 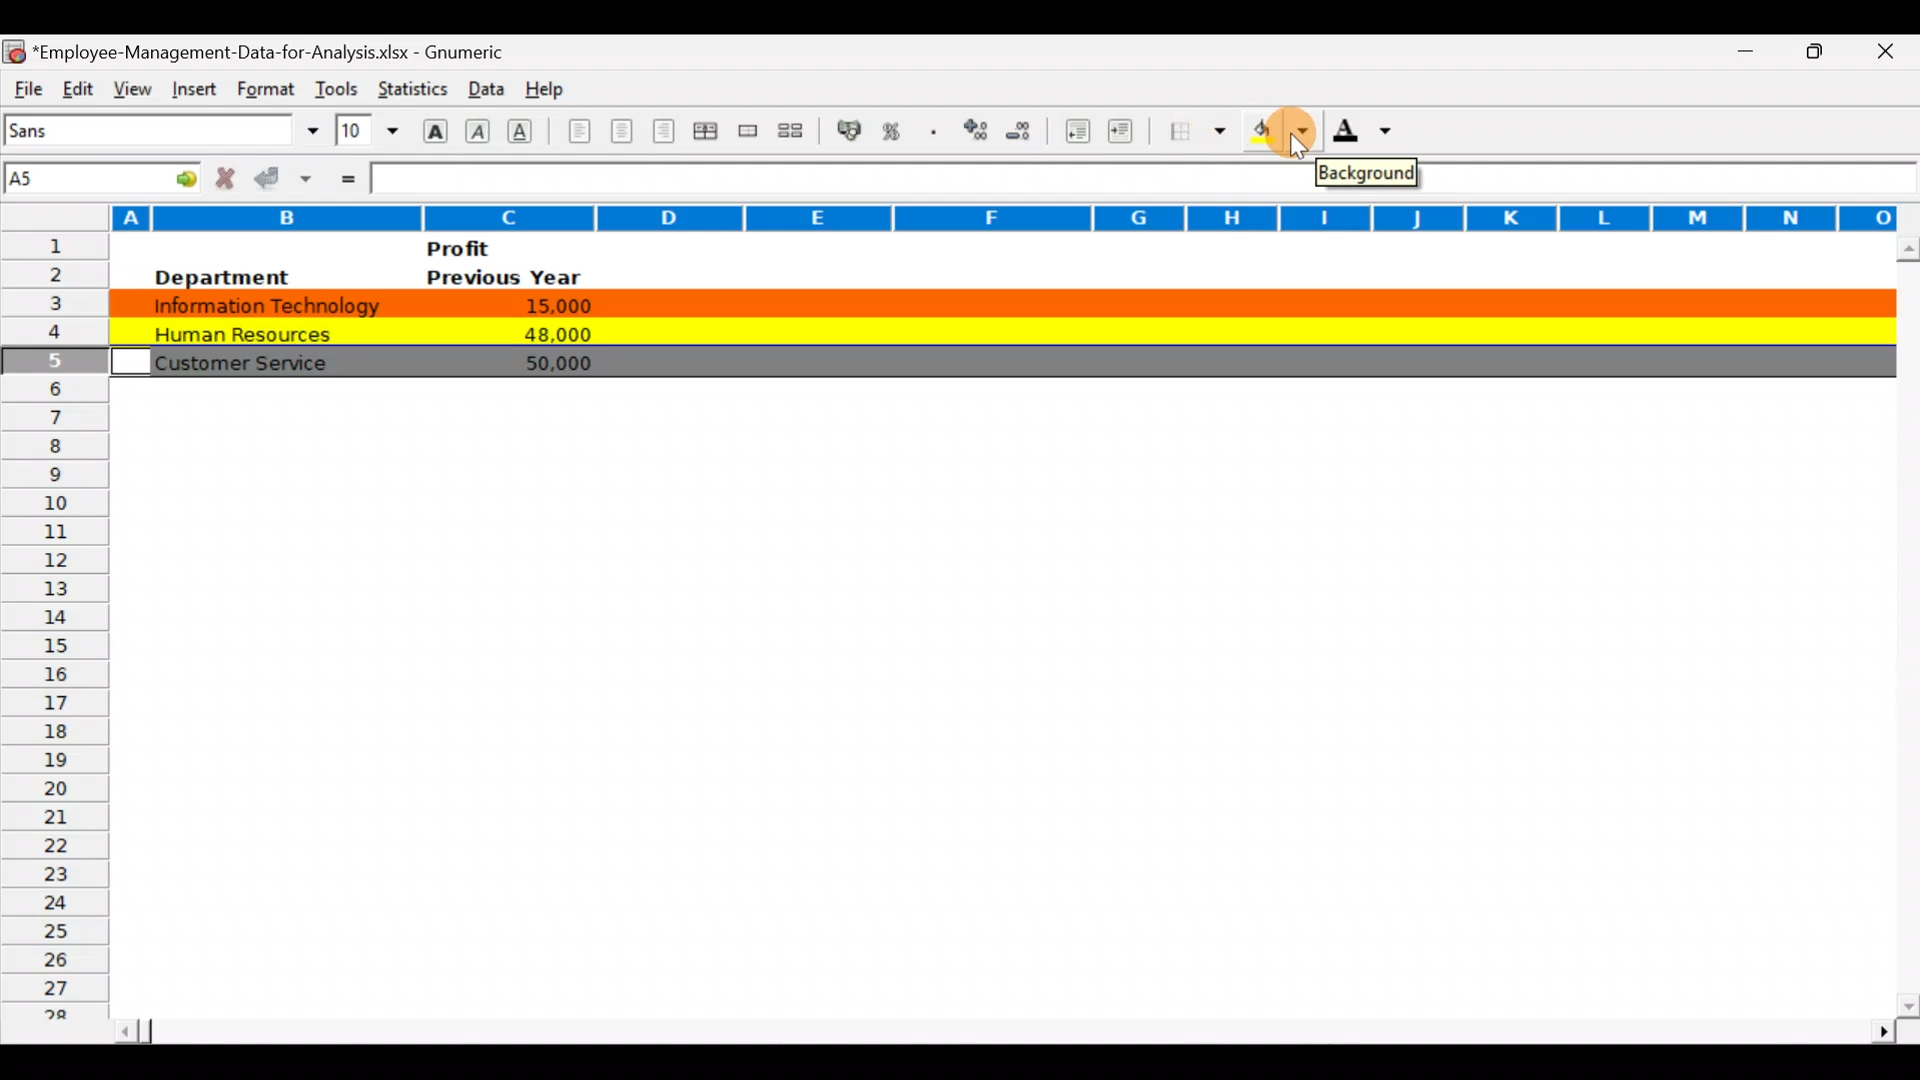 I want to click on Edit, so click(x=77, y=86).